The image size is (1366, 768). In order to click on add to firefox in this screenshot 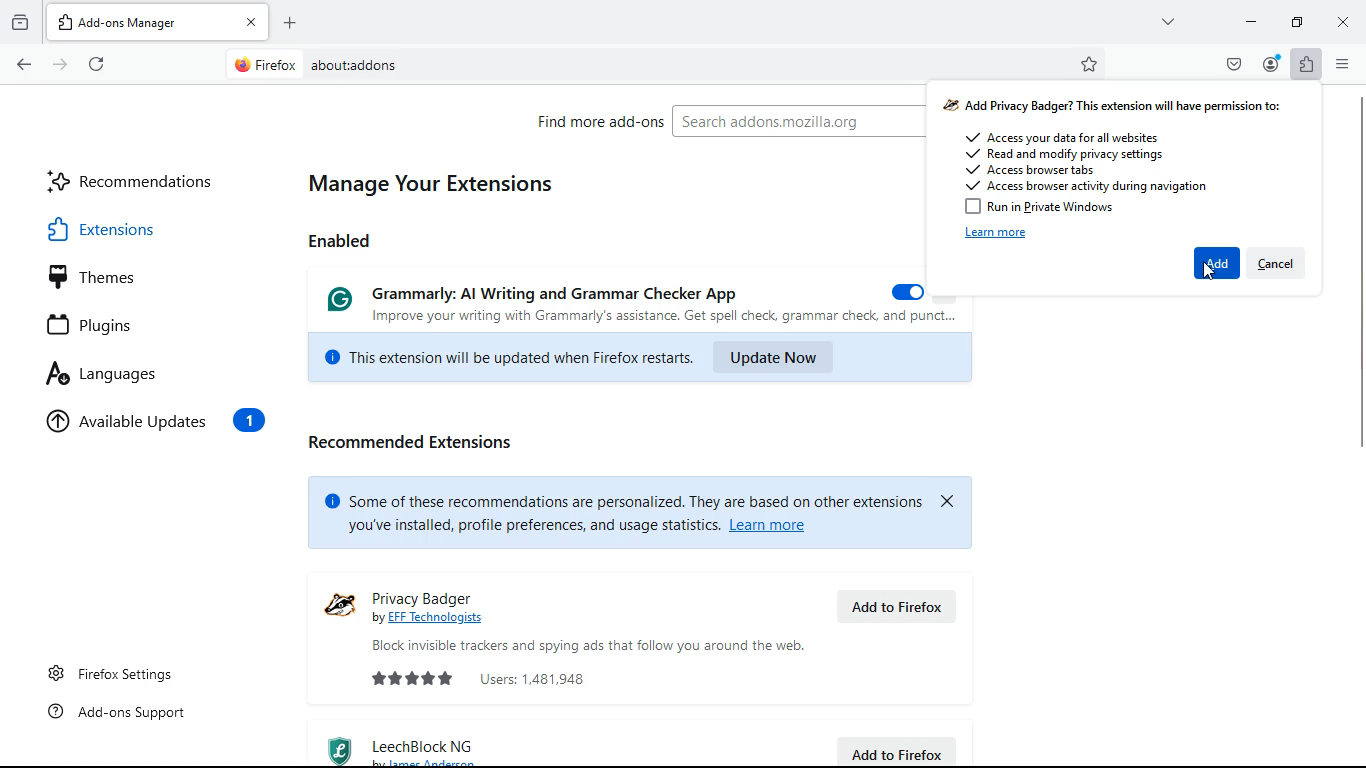, I will do `click(901, 750)`.